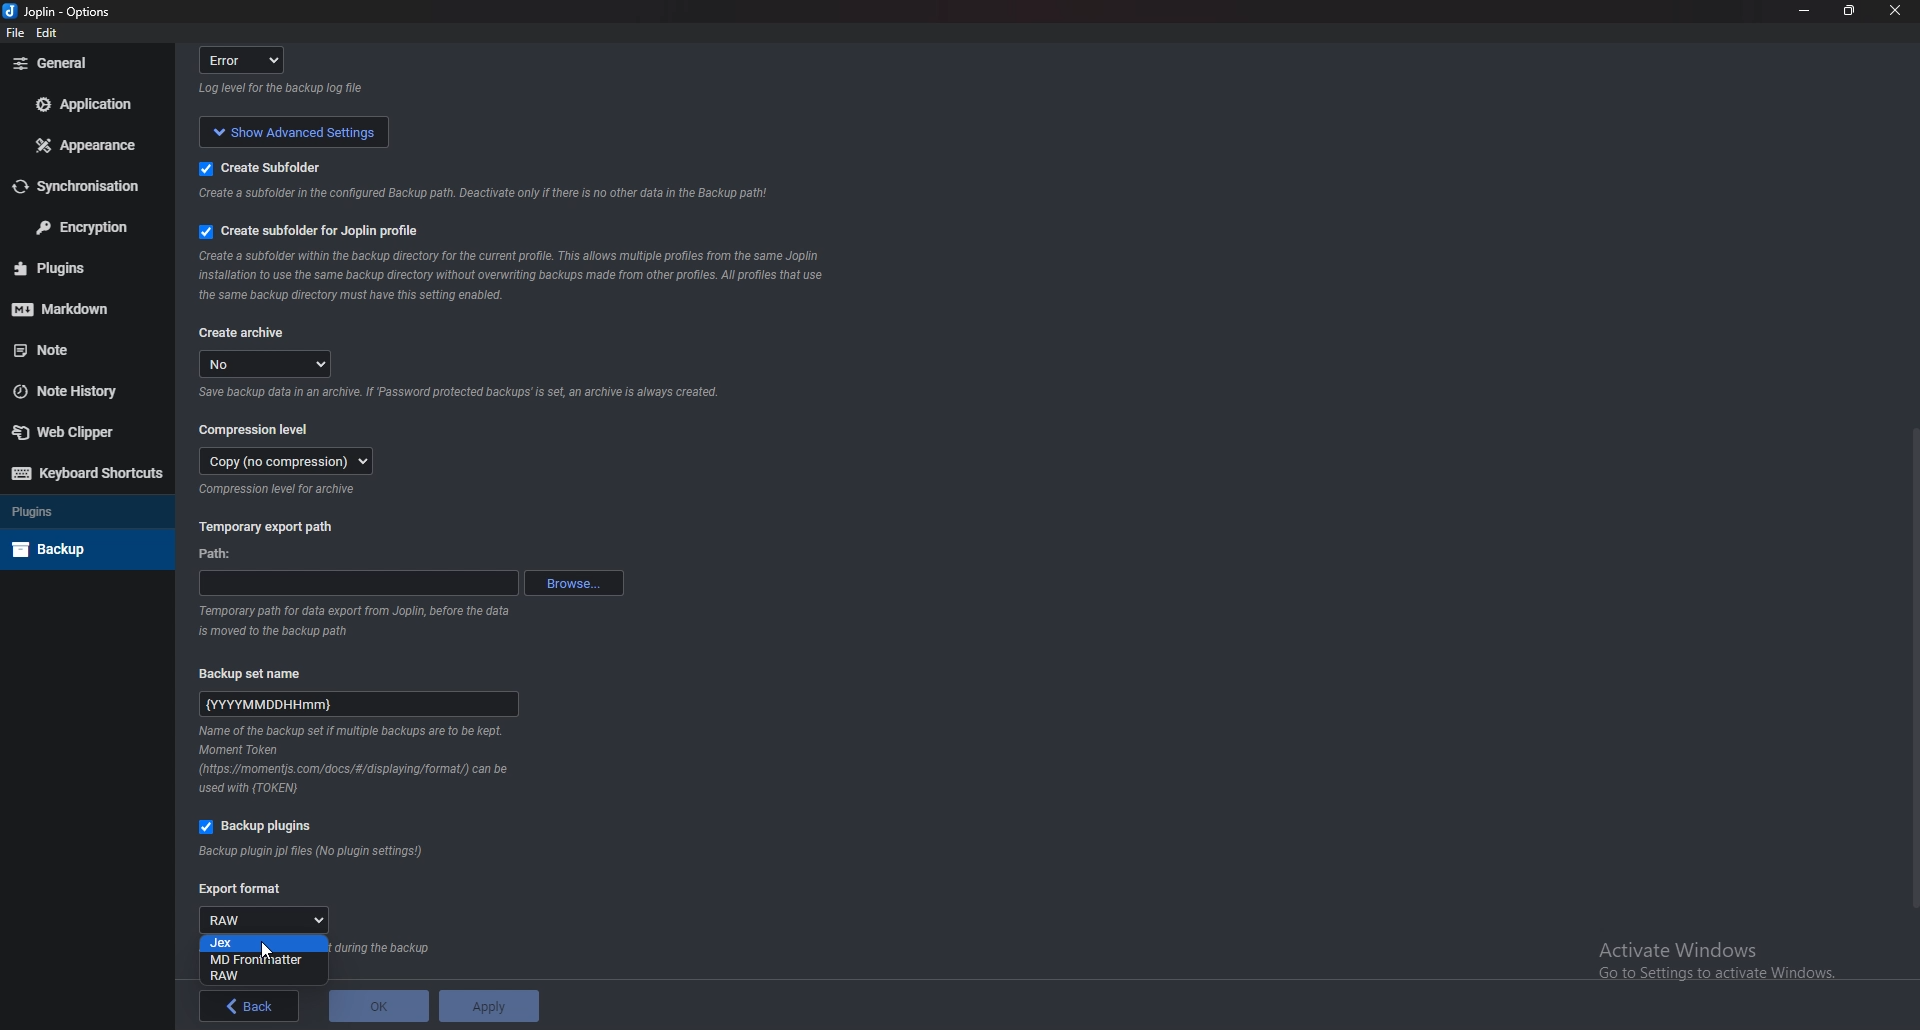 Image resolution: width=1920 pixels, height=1030 pixels. What do you see at coordinates (91, 144) in the screenshot?
I see `Appearance` at bounding box center [91, 144].